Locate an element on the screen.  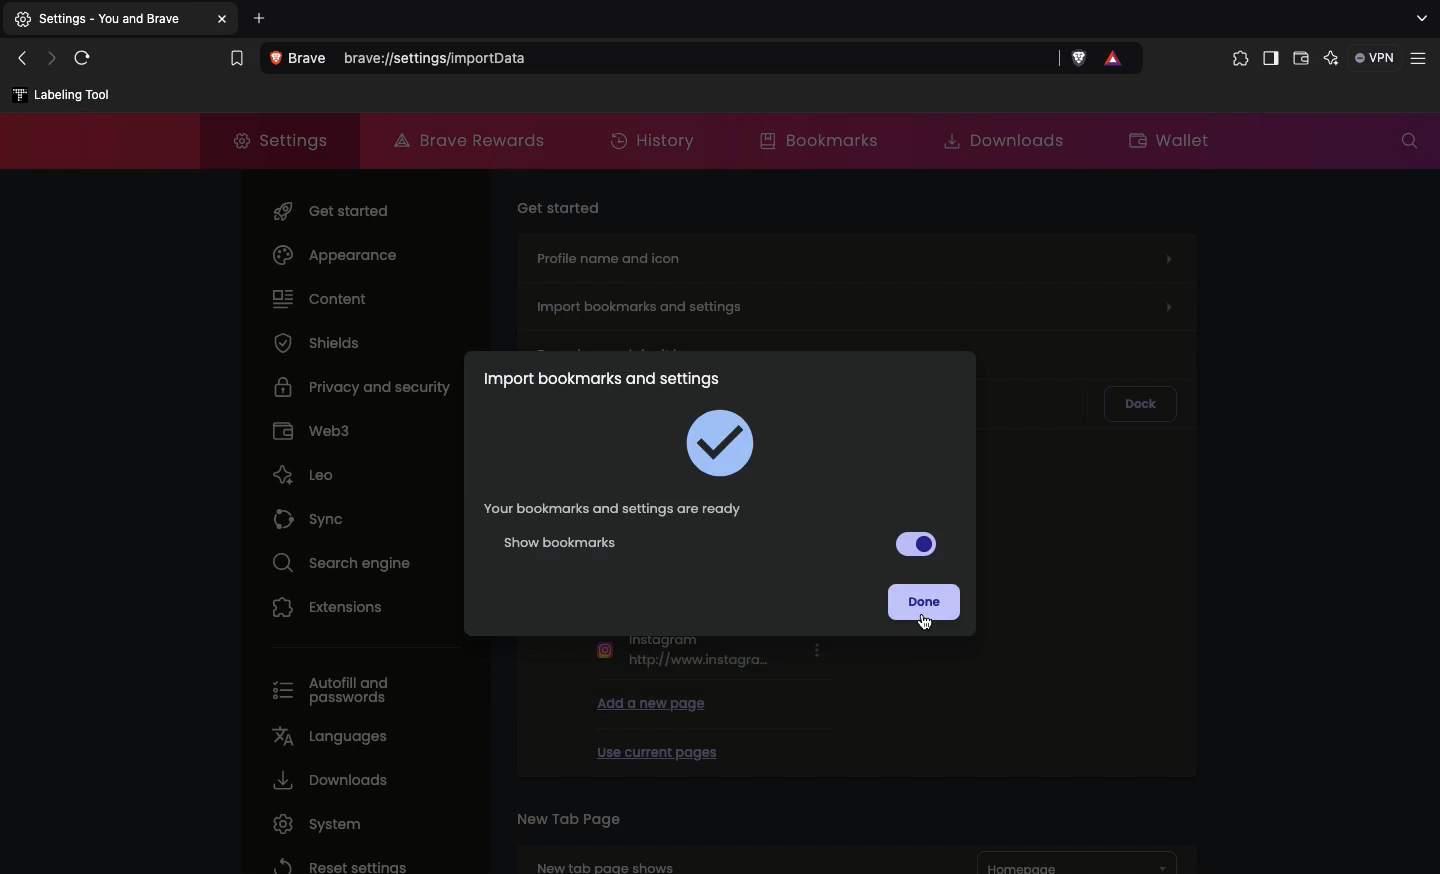
Click to go forward, hold to see history is located at coordinates (52, 57).